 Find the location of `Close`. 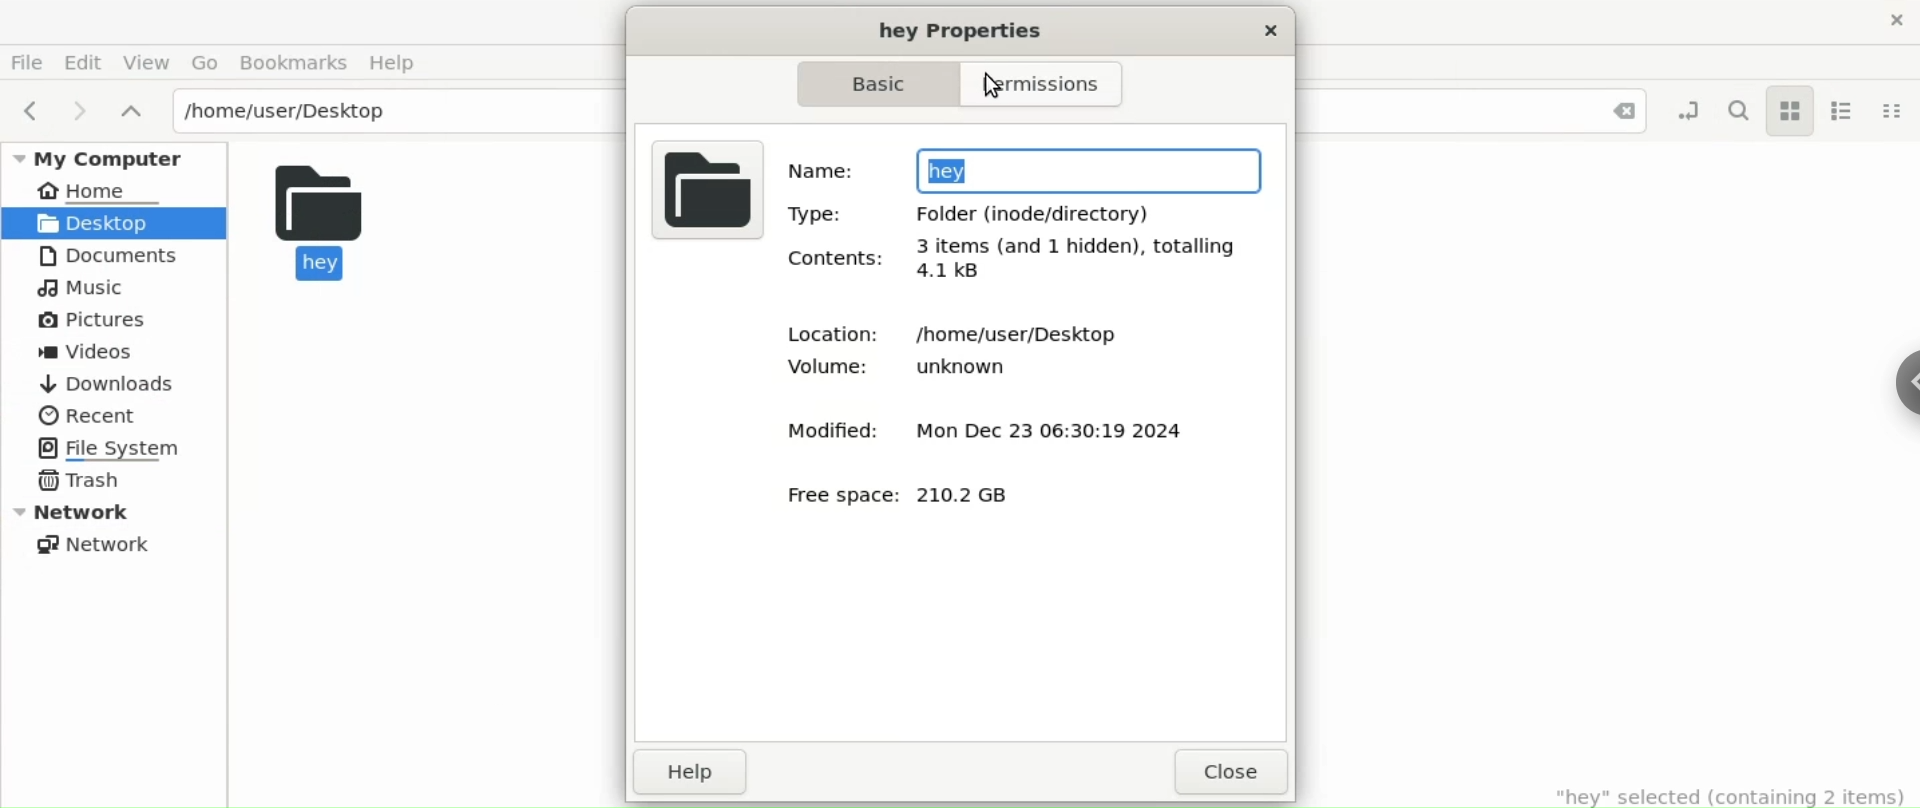

Close is located at coordinates (1622, 111).